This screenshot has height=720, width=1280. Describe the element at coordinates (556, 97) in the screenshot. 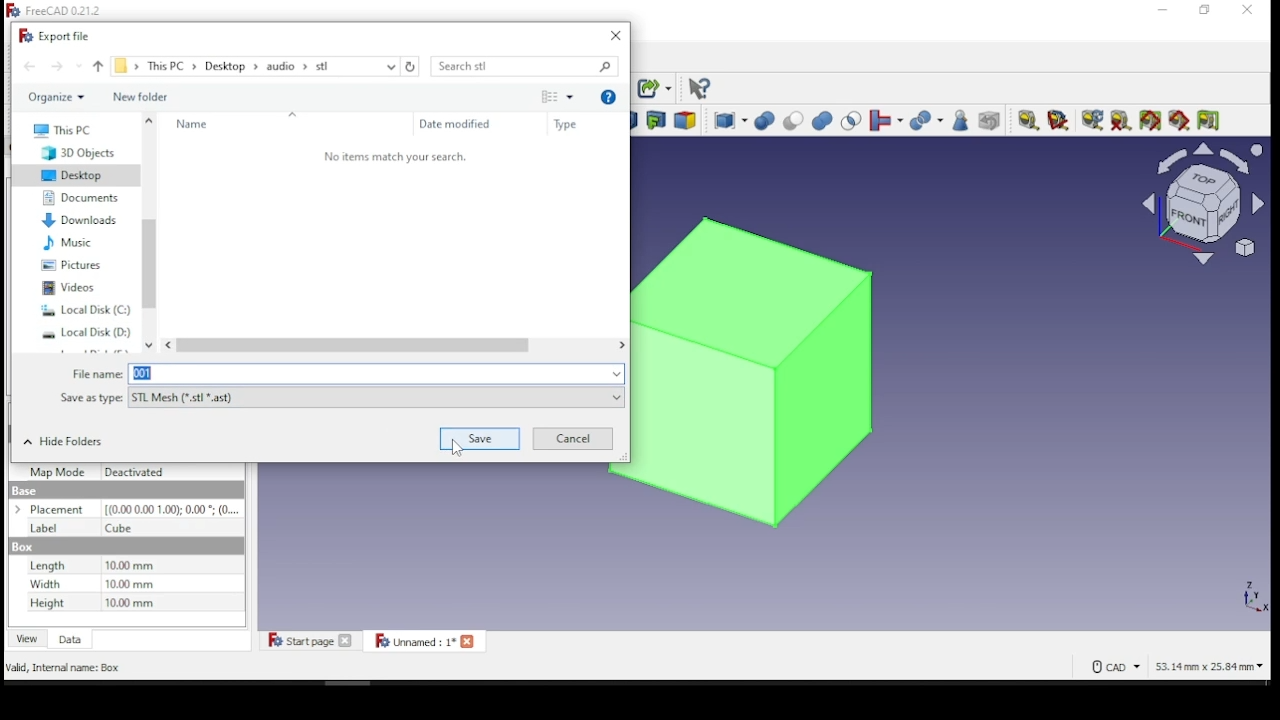

I see `change view` at that location.